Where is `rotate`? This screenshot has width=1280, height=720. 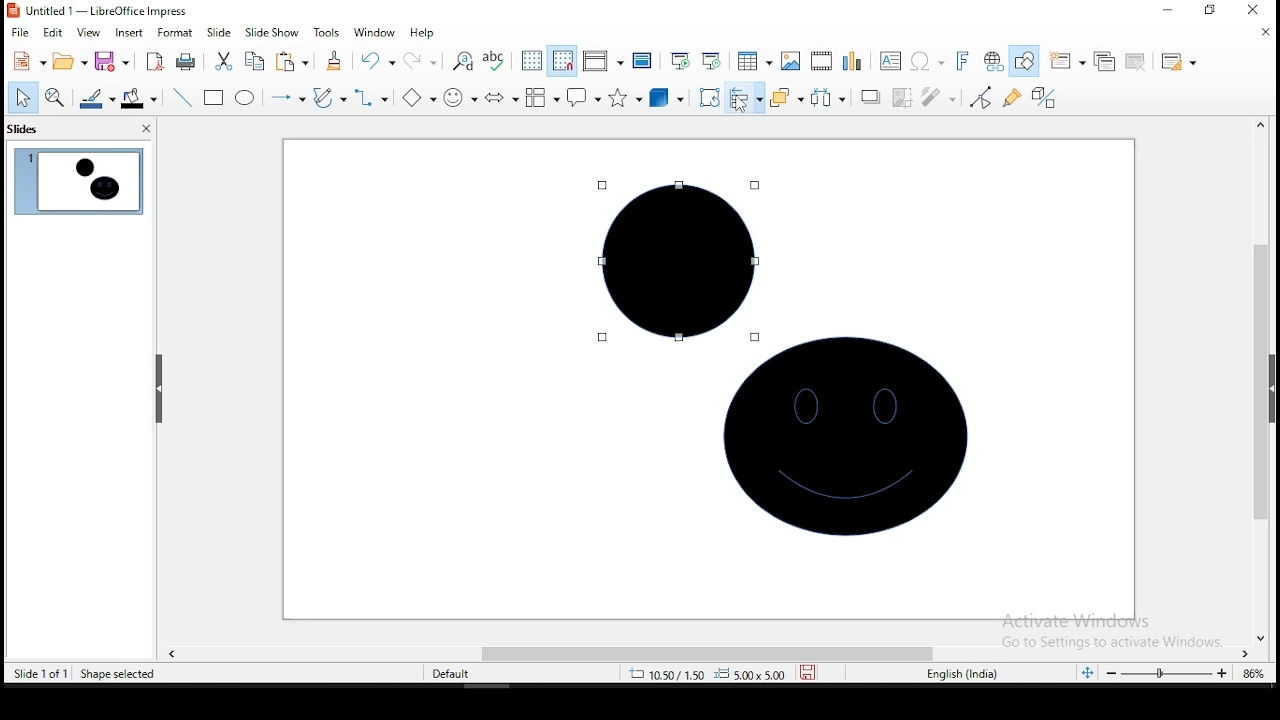 rotate is located at coordinates (710, 97).